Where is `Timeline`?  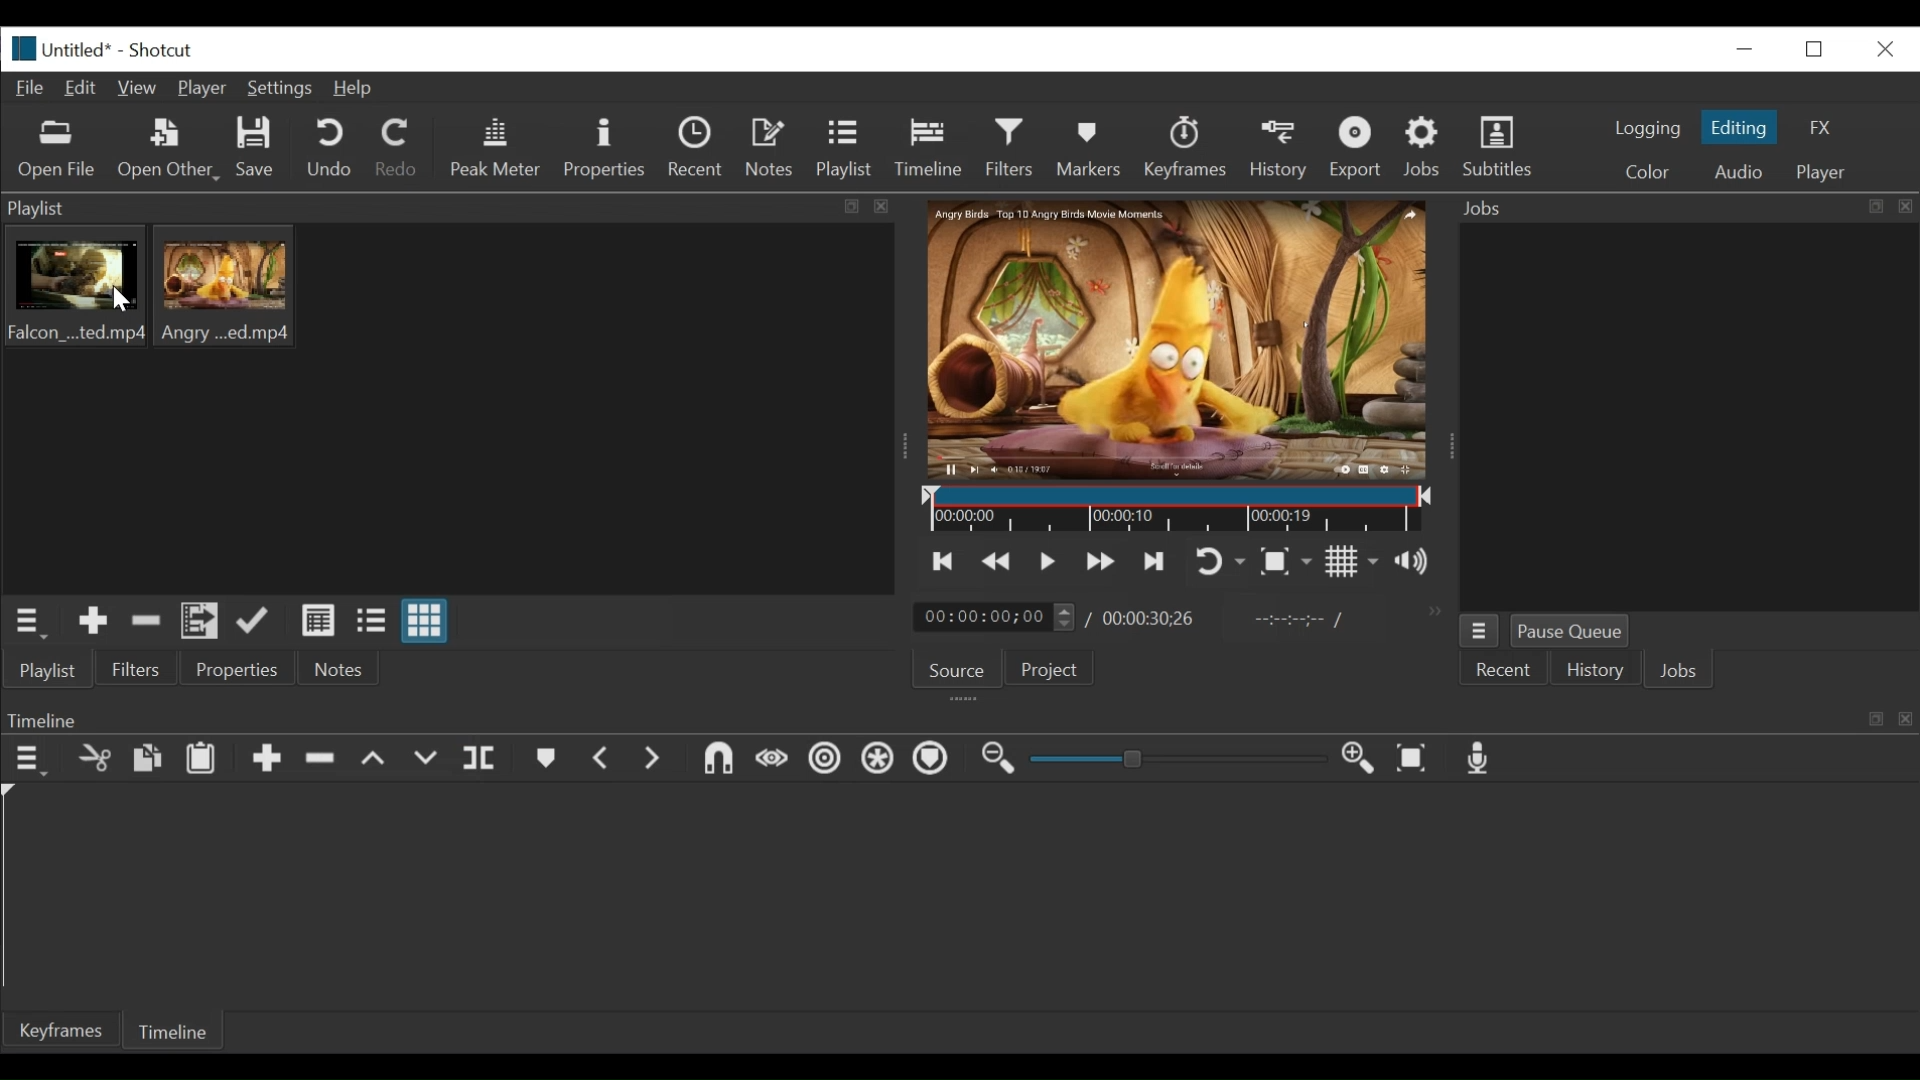 Timeline is located at coordinates (1179, 510).